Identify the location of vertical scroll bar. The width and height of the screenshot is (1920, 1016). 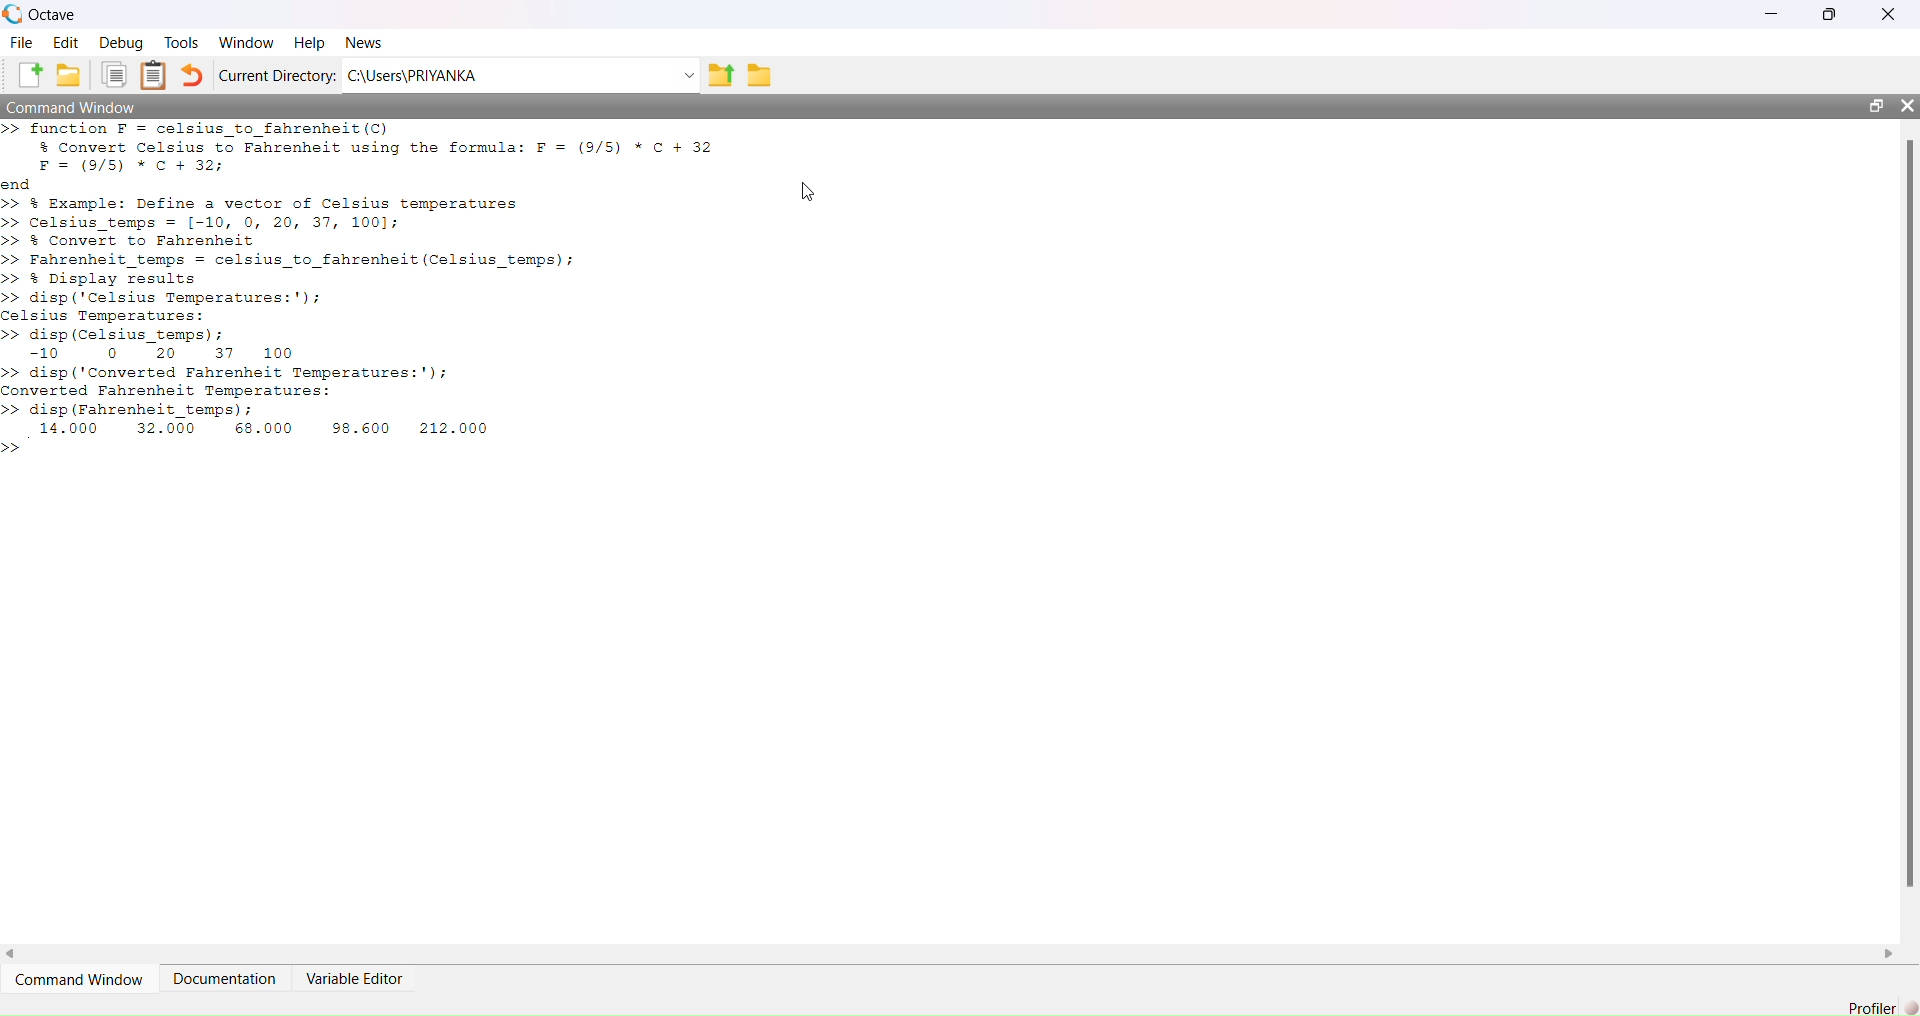
(1910, 530).